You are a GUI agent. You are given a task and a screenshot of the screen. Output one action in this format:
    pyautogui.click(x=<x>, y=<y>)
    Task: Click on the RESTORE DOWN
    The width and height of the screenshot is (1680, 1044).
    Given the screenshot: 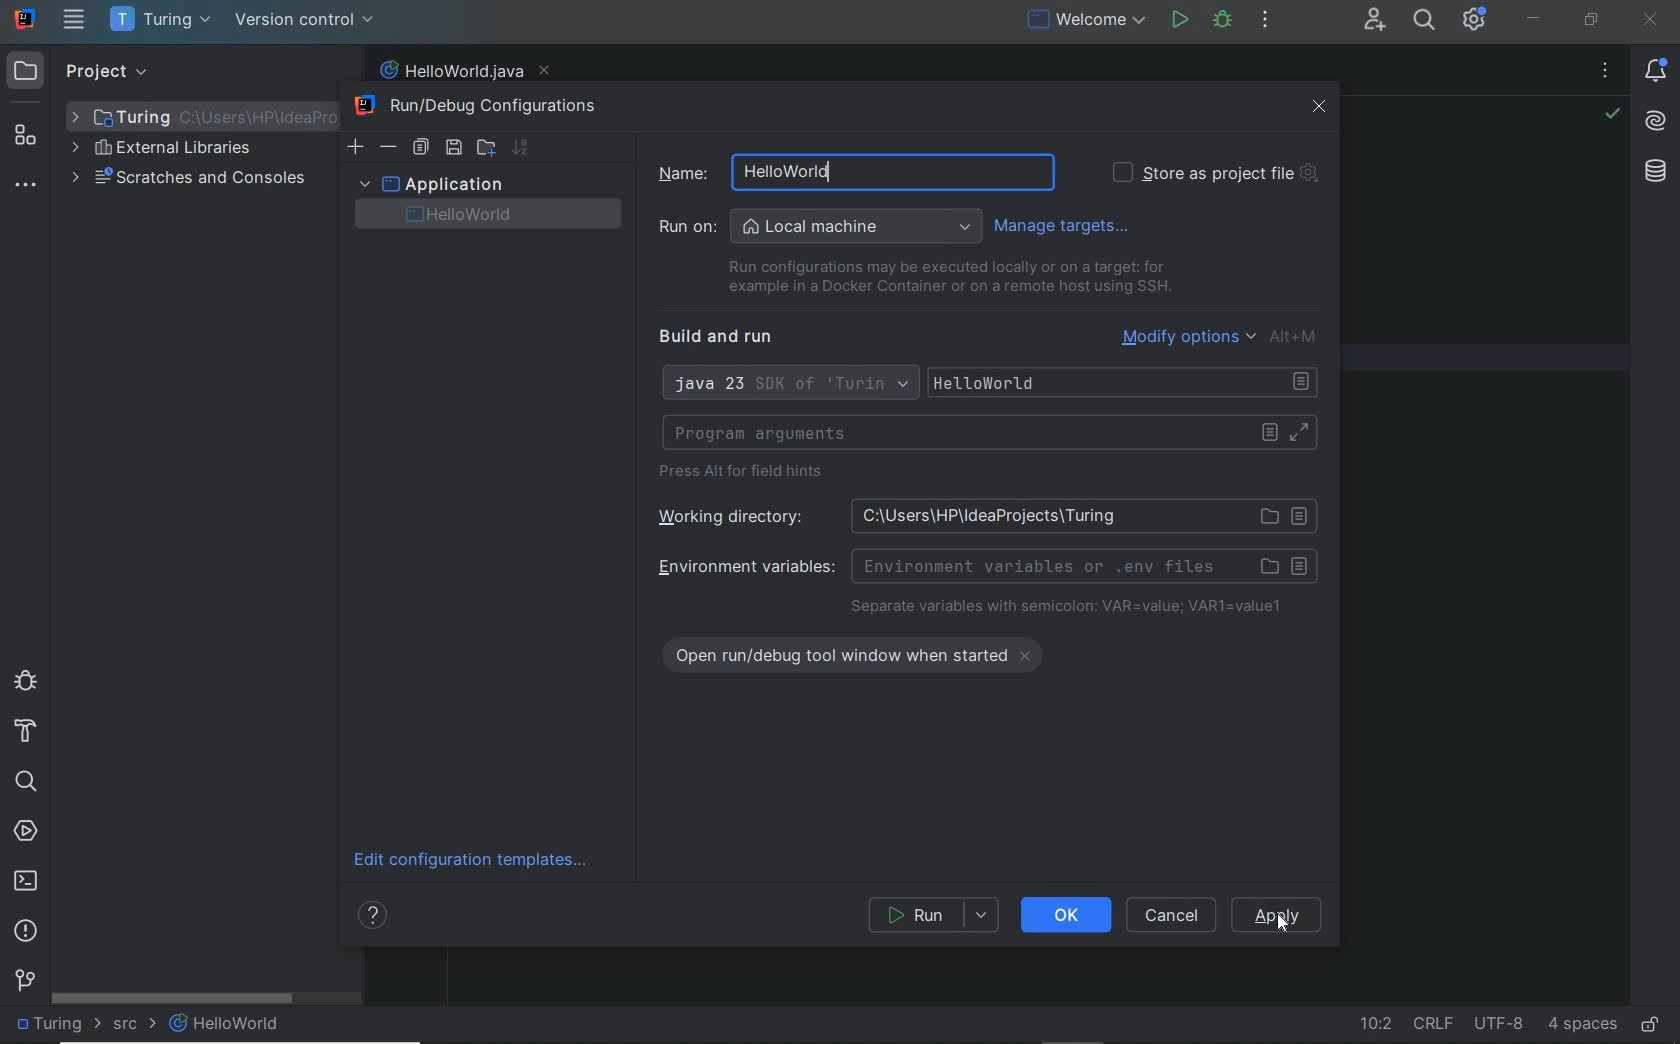 What is the action you would take?
    pyautogui.click(x=1592, y=19)
    